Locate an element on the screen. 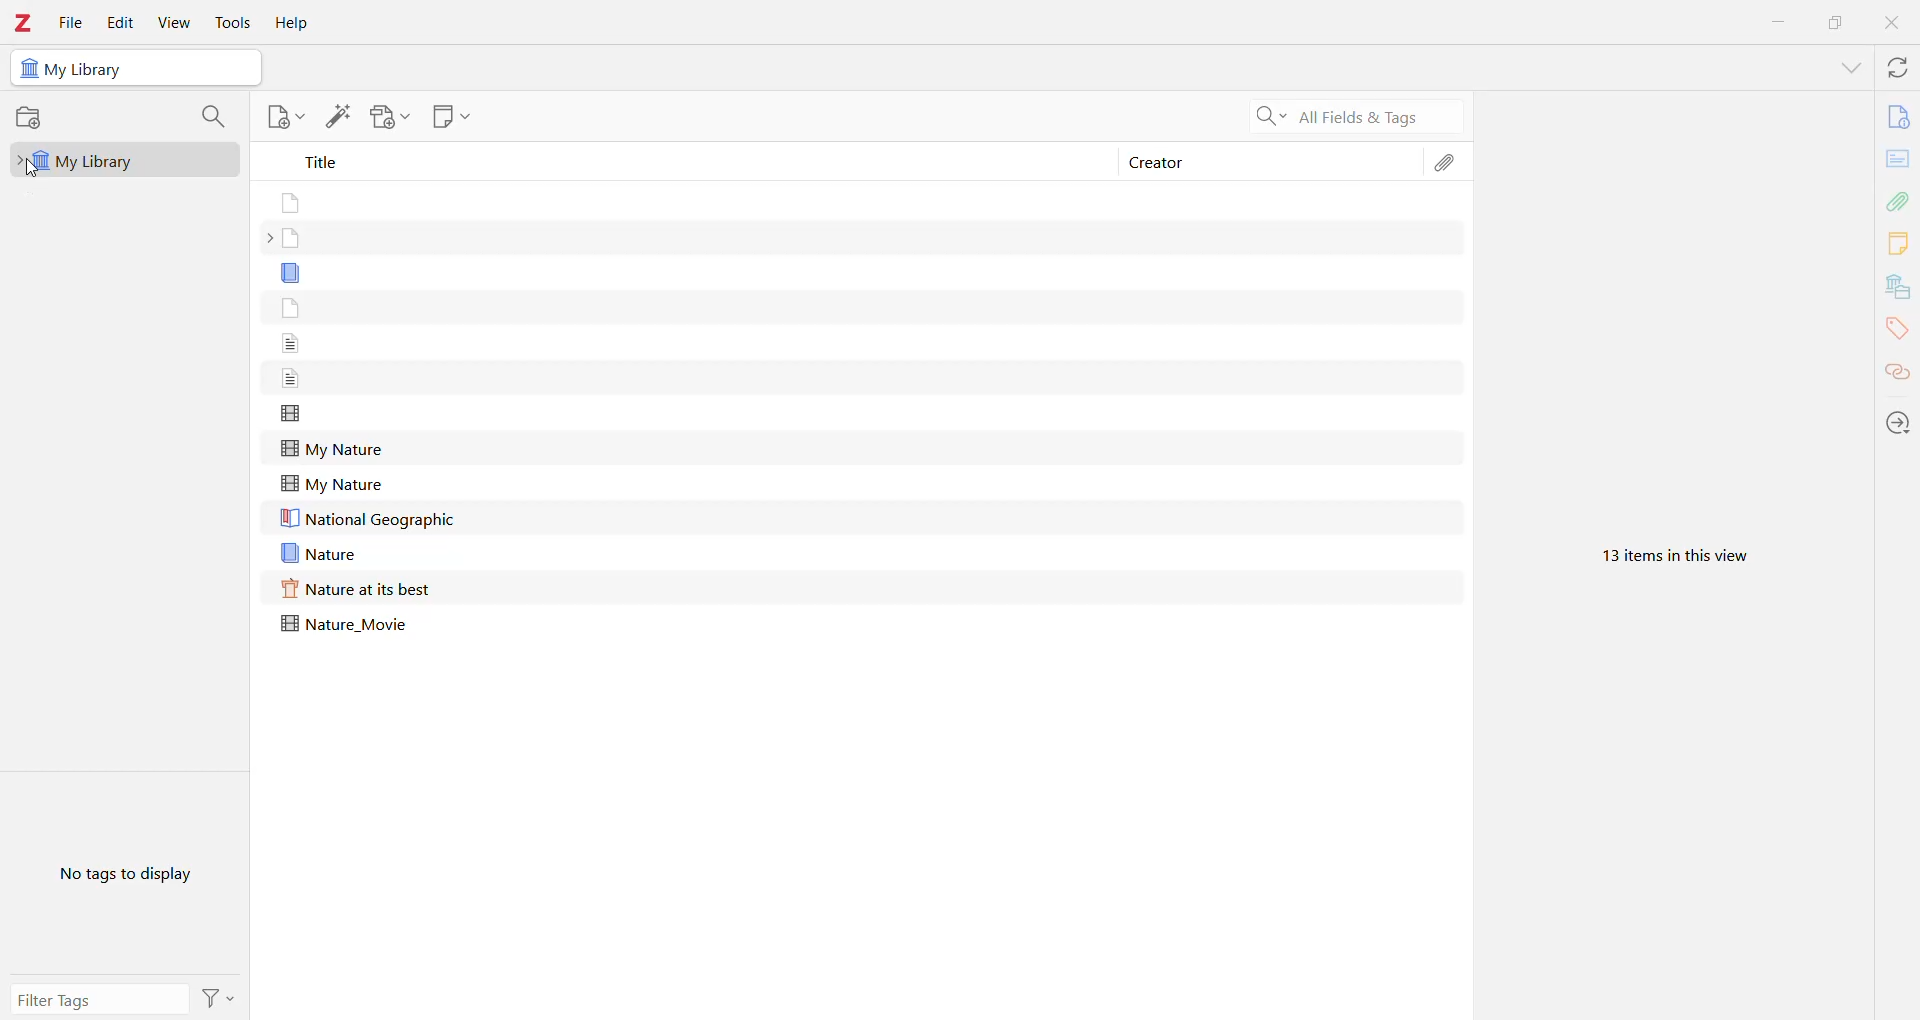  Search is located at coordinates (1348, 117).